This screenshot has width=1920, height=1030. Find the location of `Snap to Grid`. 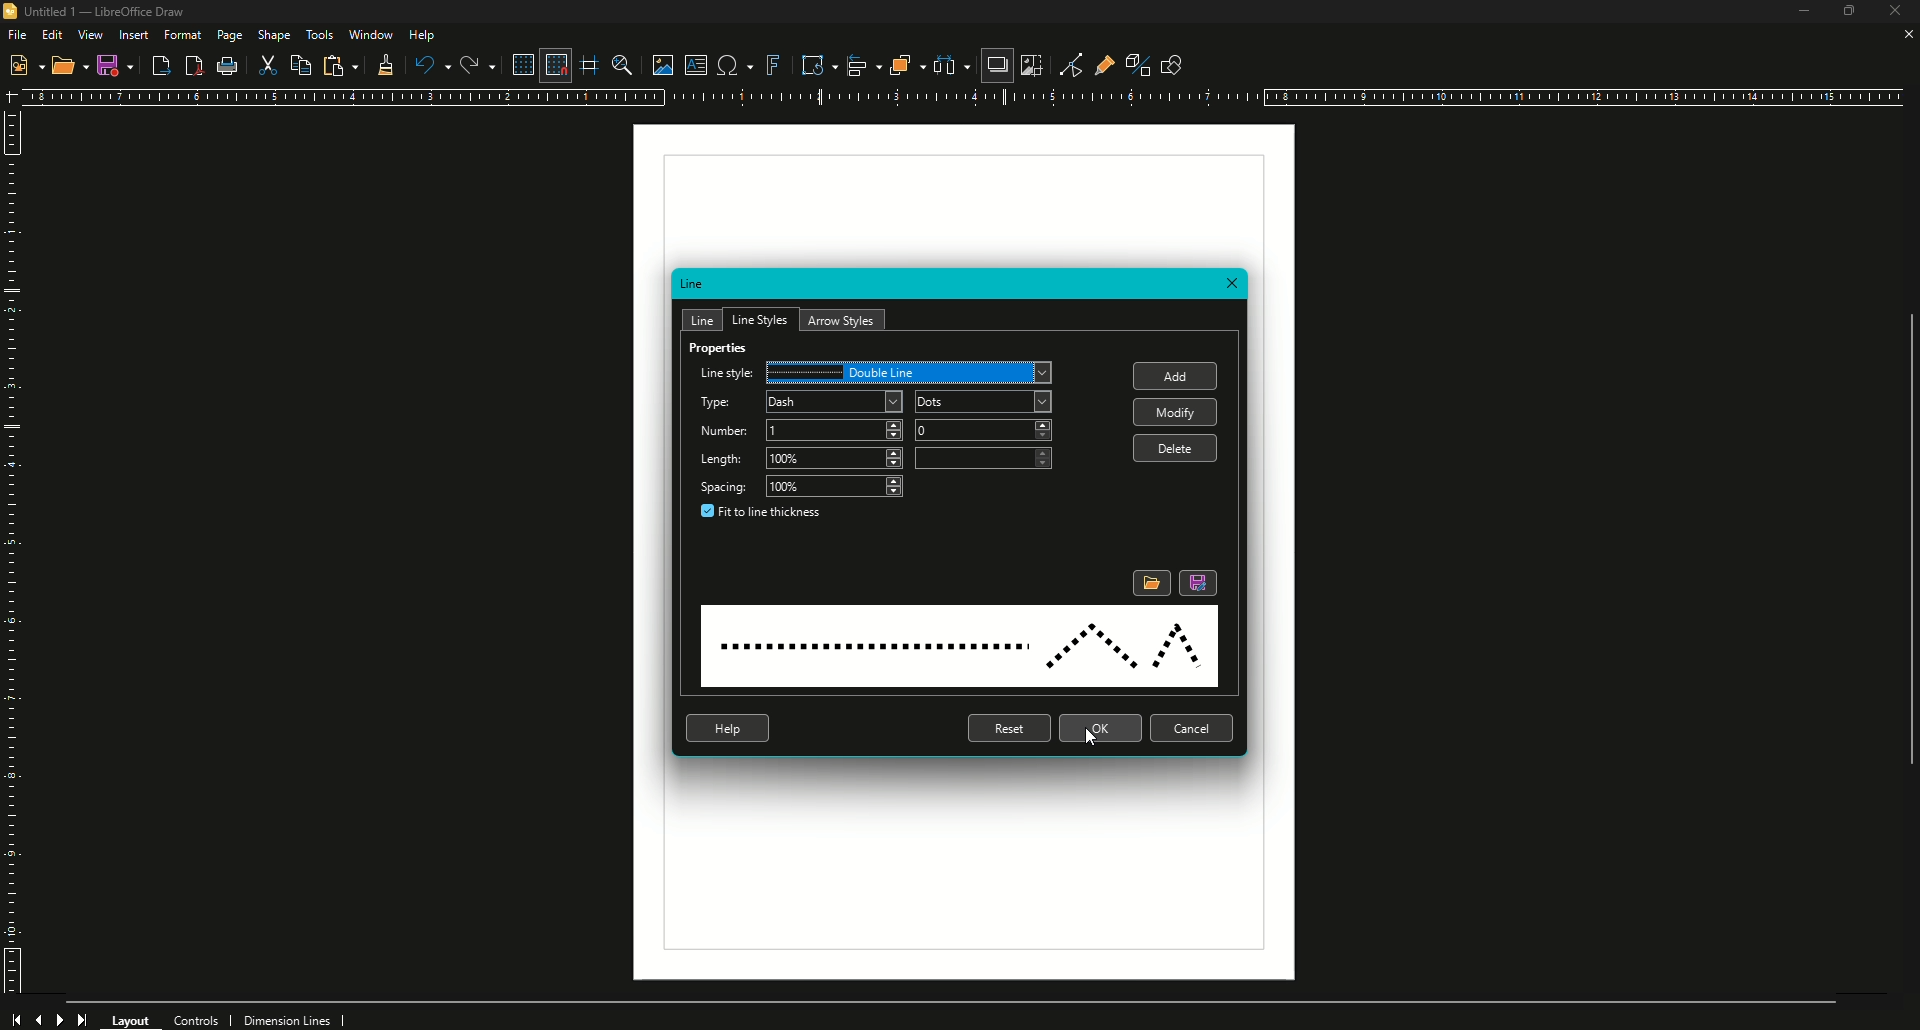

Snap to Grid is located at coordinates (554, 65).